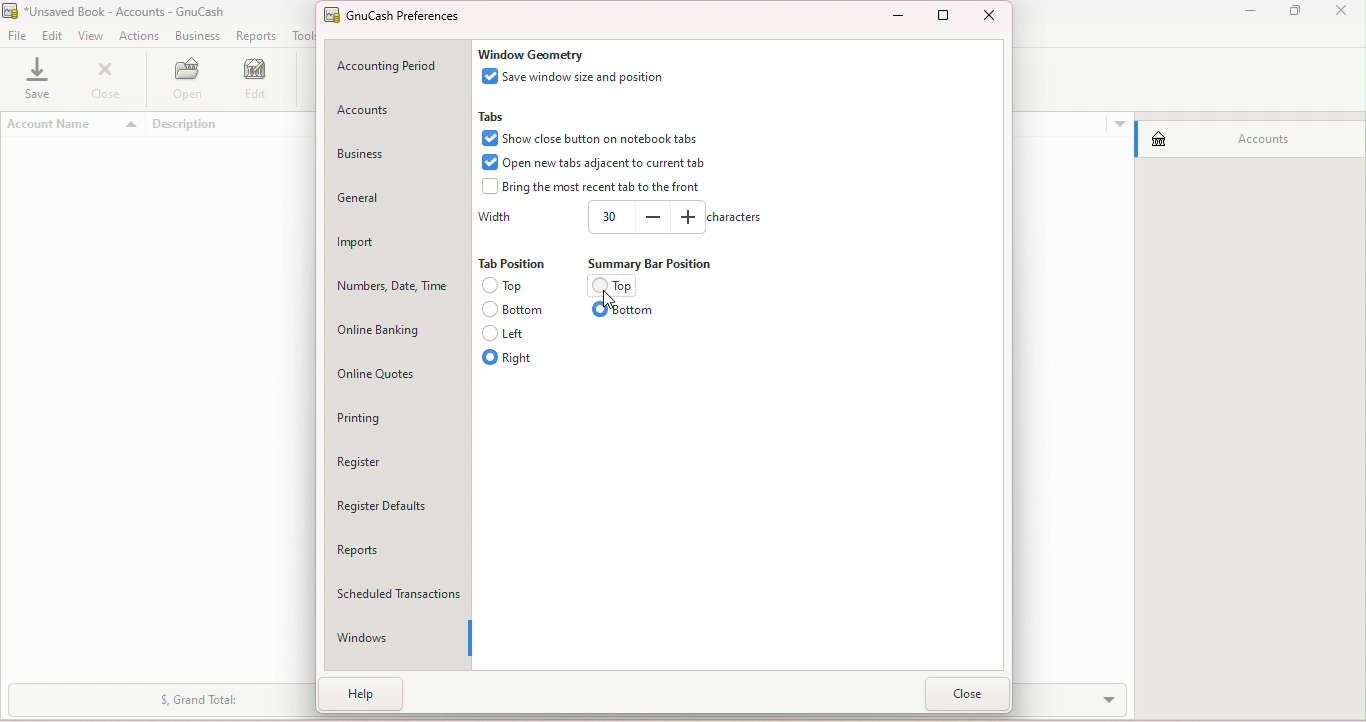 The height and width of the screenshot is (722, 1366). Describe the element at coordinates (52, 35) in the screenshot. I see `Edit` at that location.